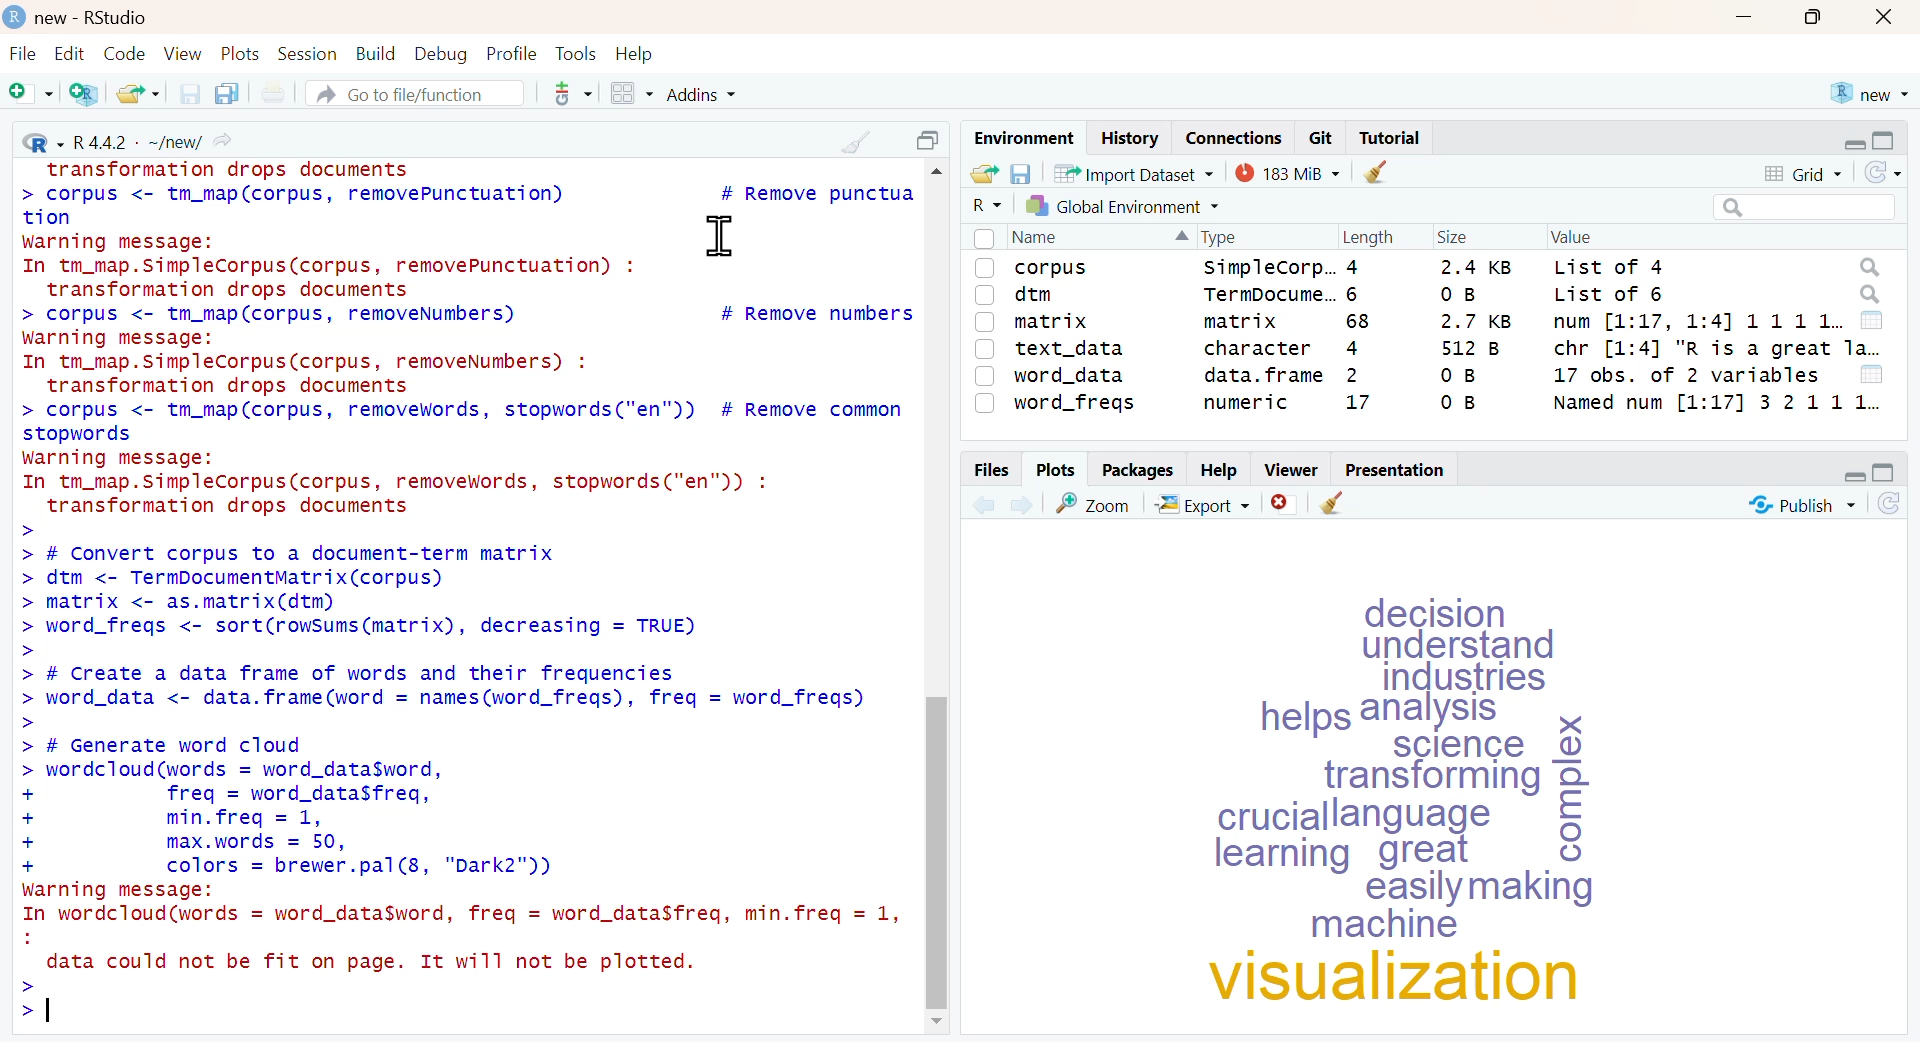 This screenshot has width=1920, height=1042. What do you see at coordinates (1401, 979) in the screenshot?
I see `visualization` at bounding box center [1401, 979].